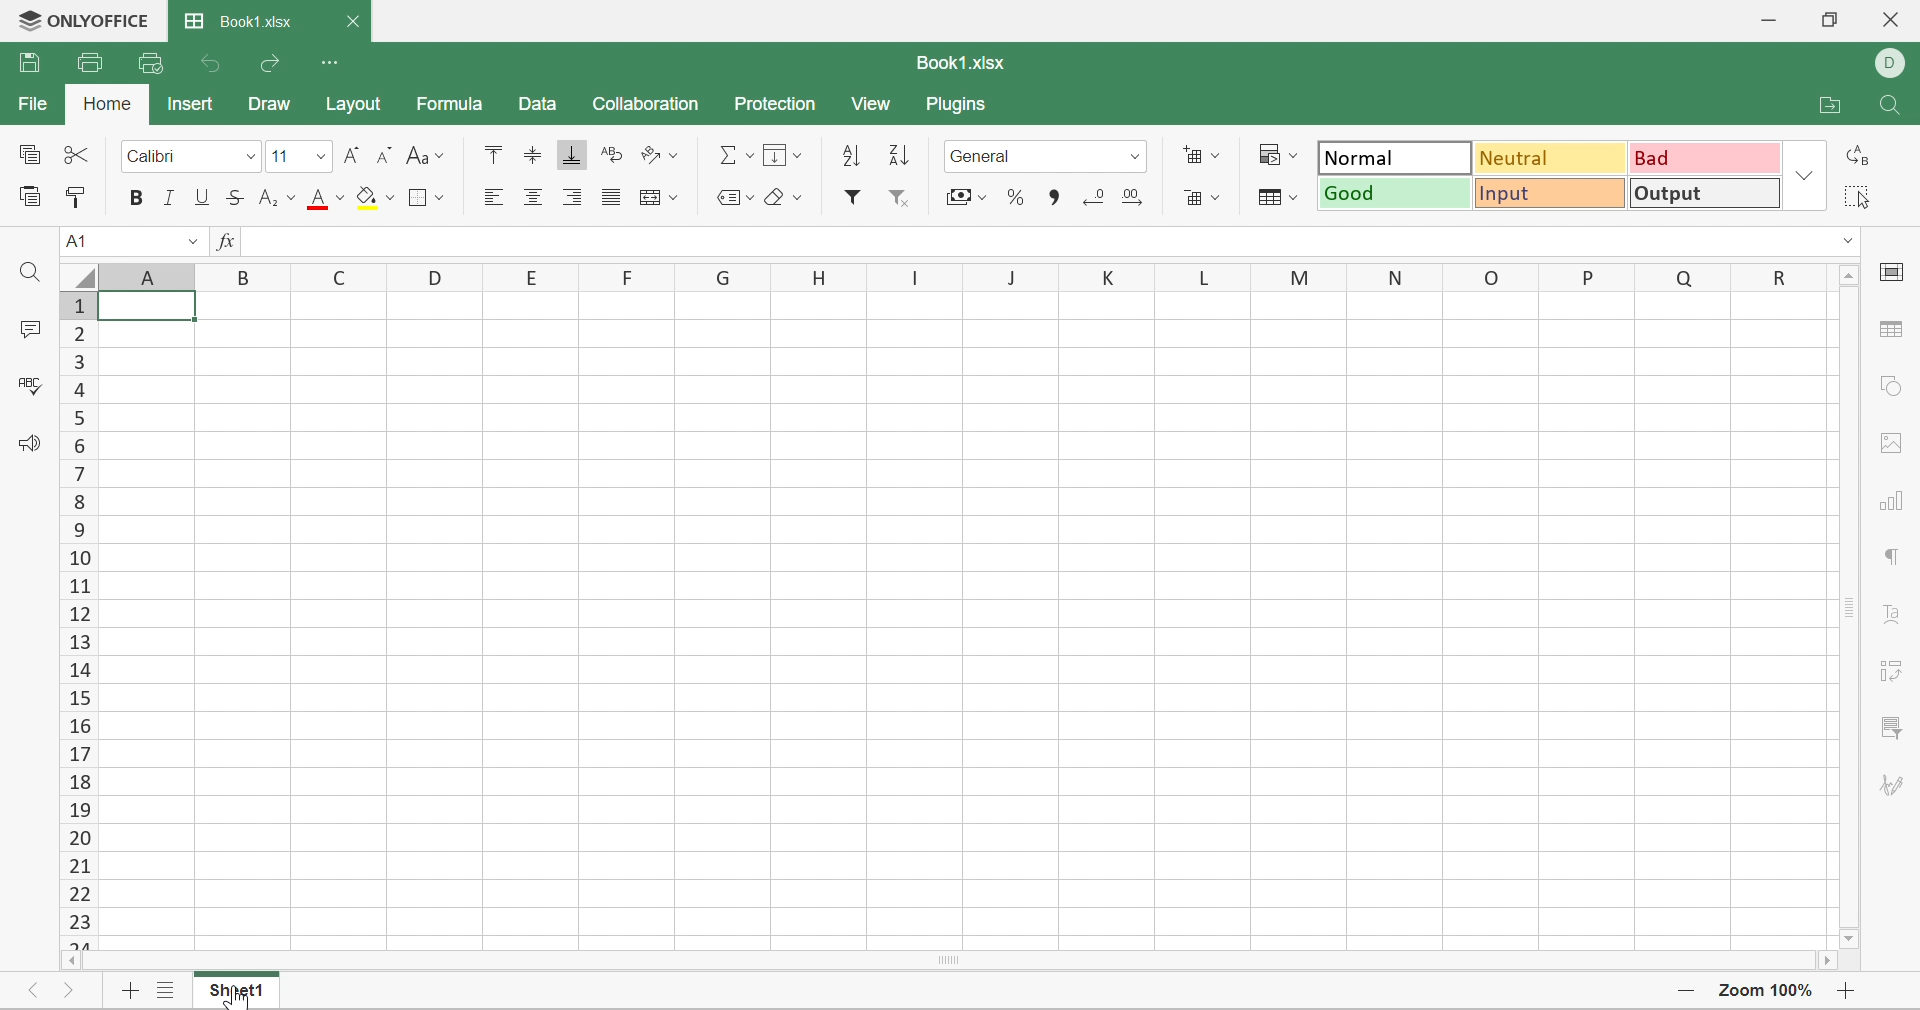 Image resolution: width=1920 pixels, height=1010 pixels. I want to click on 2, so click(77, 334).